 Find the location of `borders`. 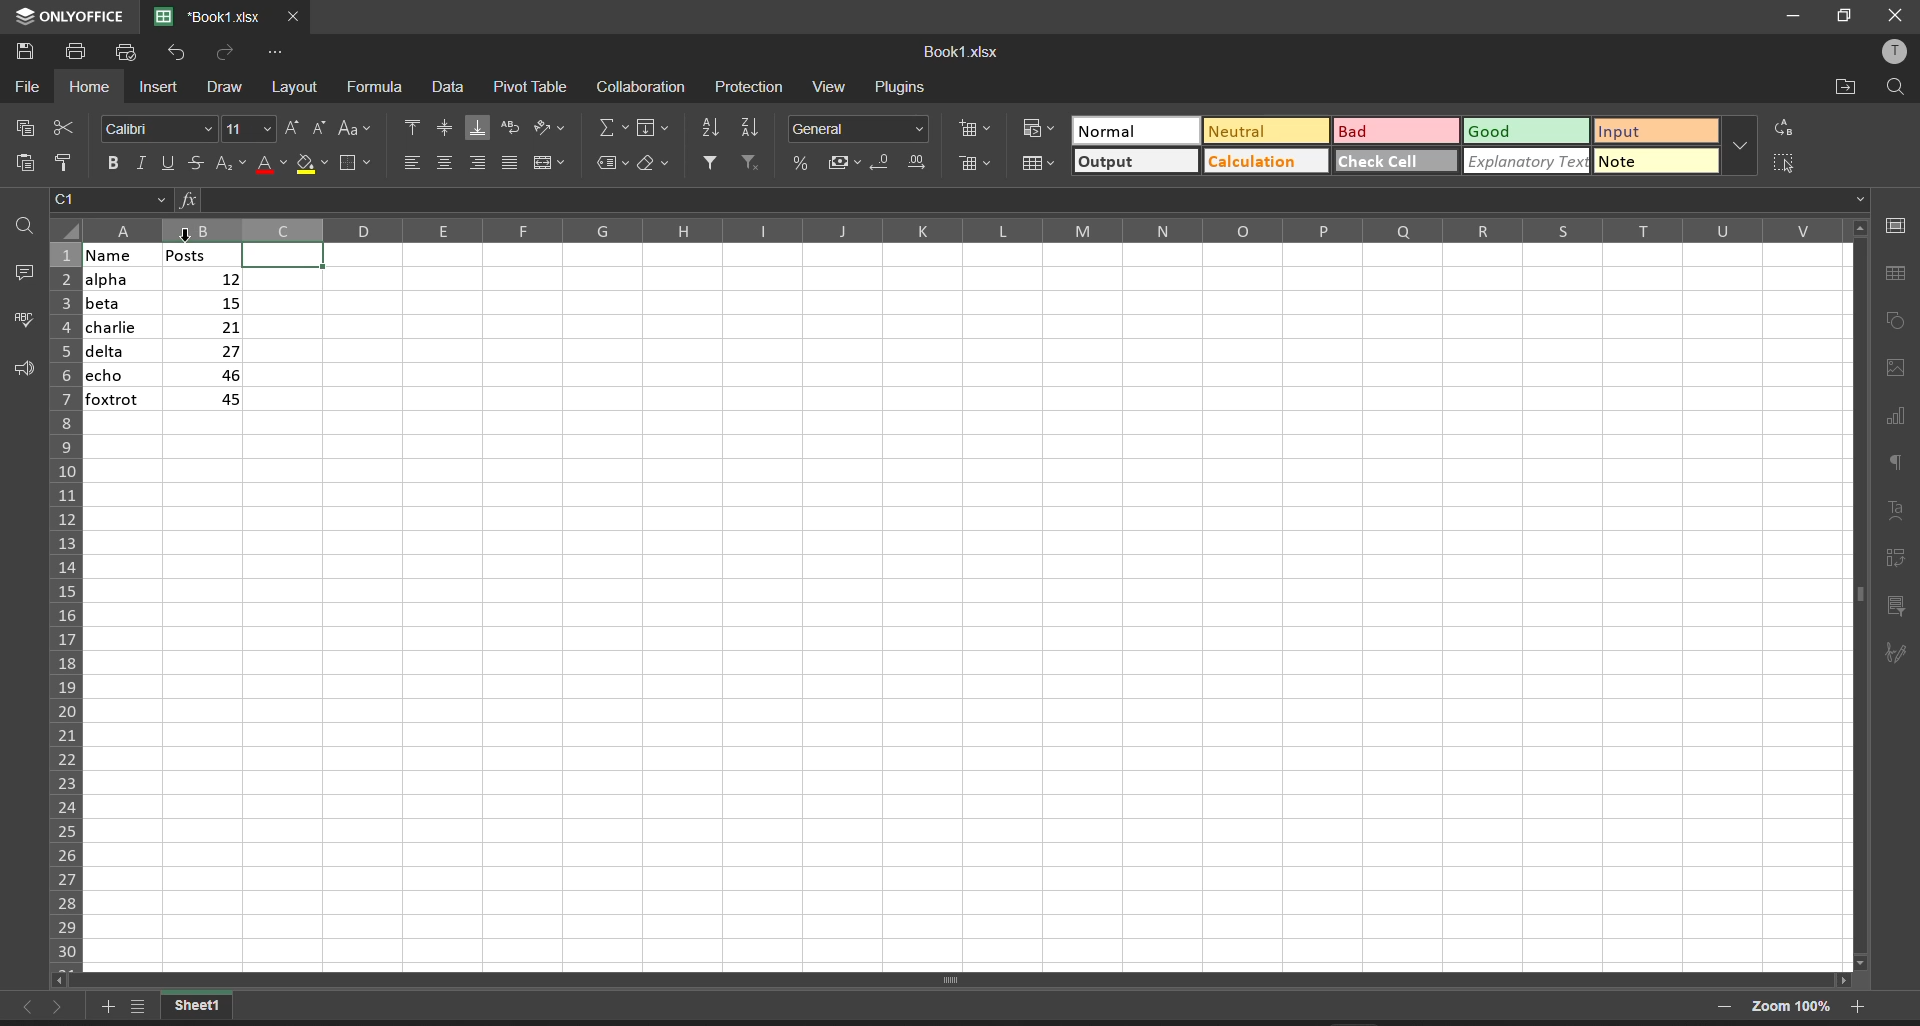

borders is located at coordinates (355, 165).